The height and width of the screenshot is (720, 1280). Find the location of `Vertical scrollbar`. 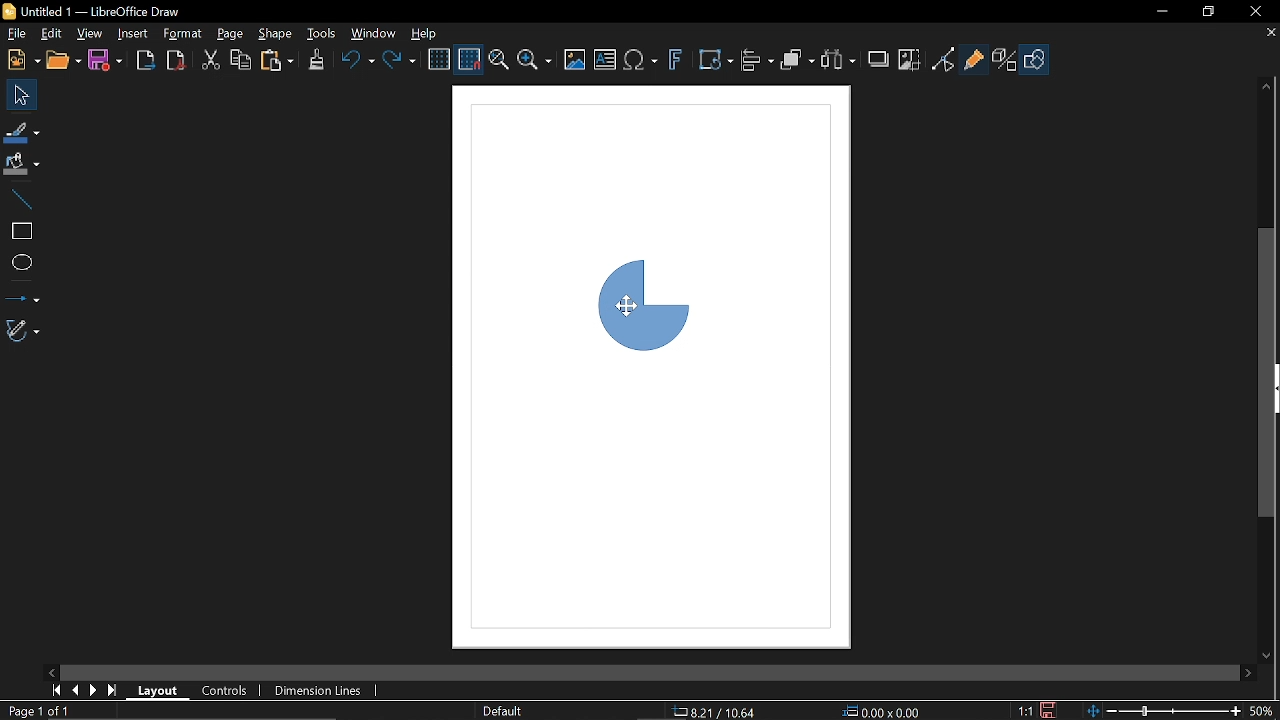

Vertical scrollbar is located at coordinates (1269, 372).